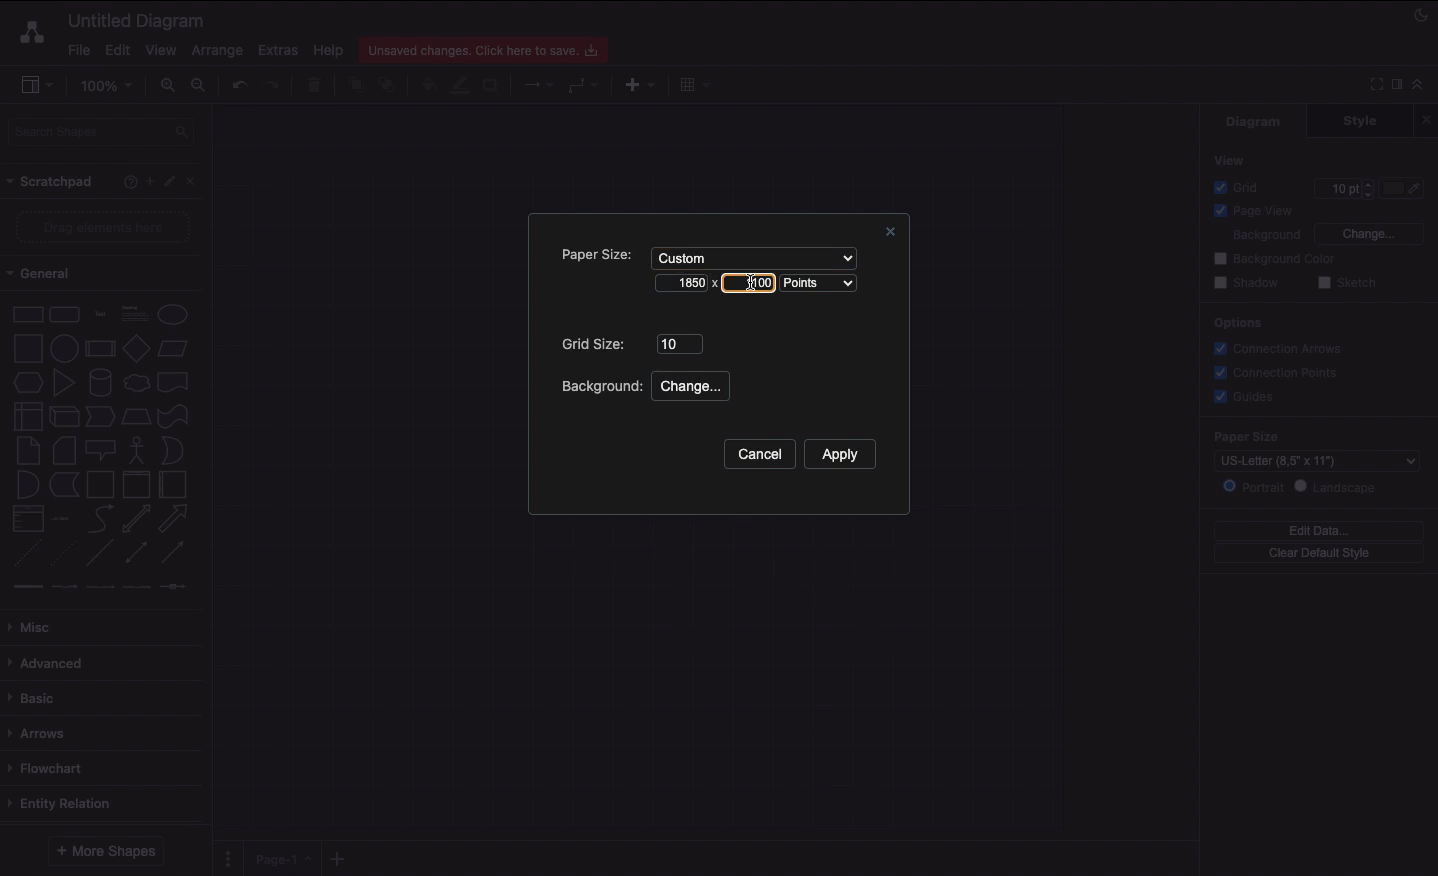  Describe the element at coordinates (1429, 119) in the screenshot. I see `Close` at that location.